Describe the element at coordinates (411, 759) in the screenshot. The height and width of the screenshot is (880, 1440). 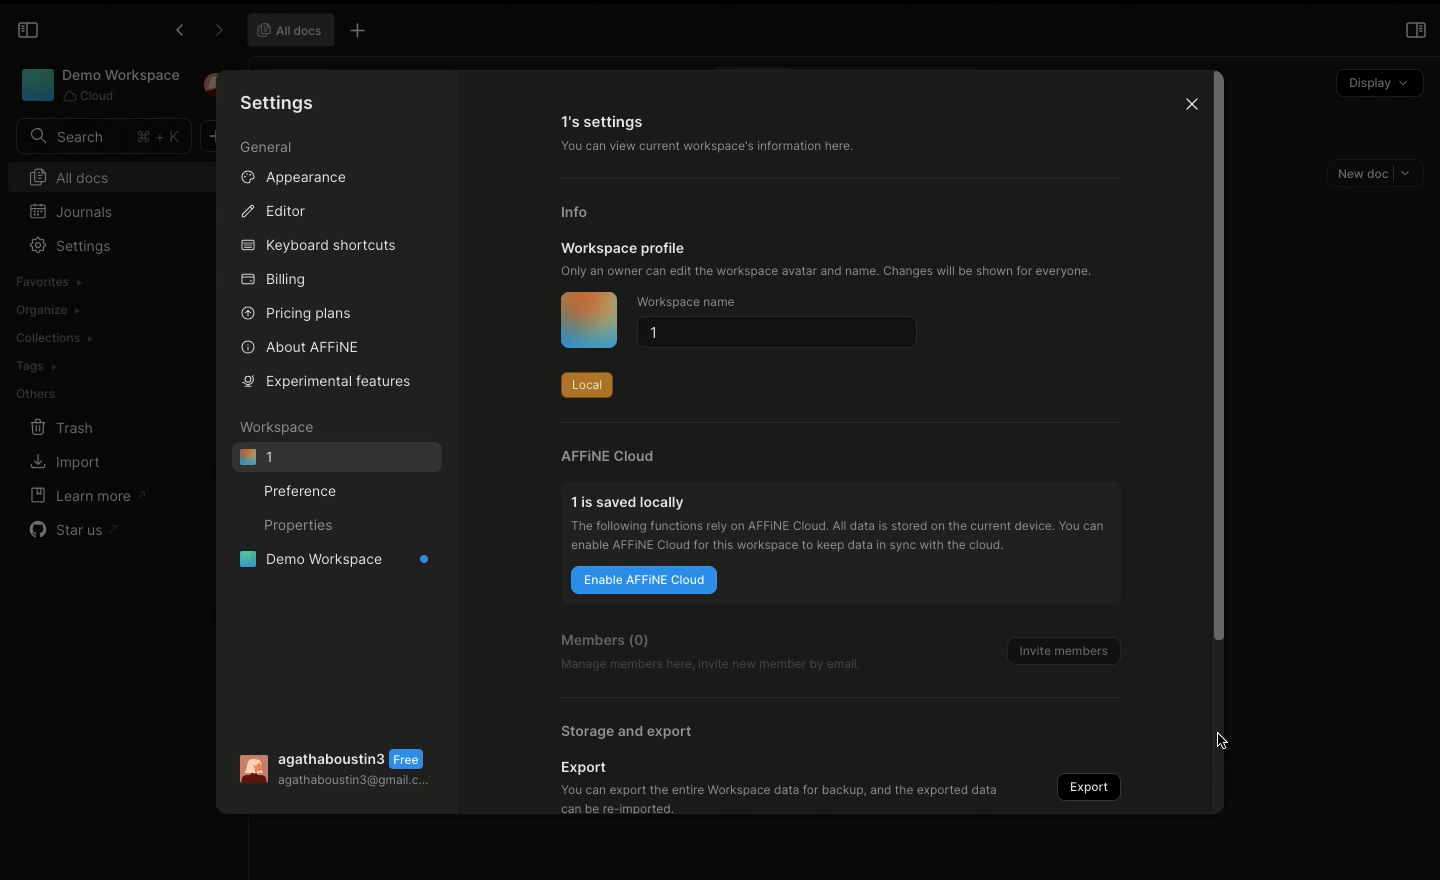
I see `Free` at that location.